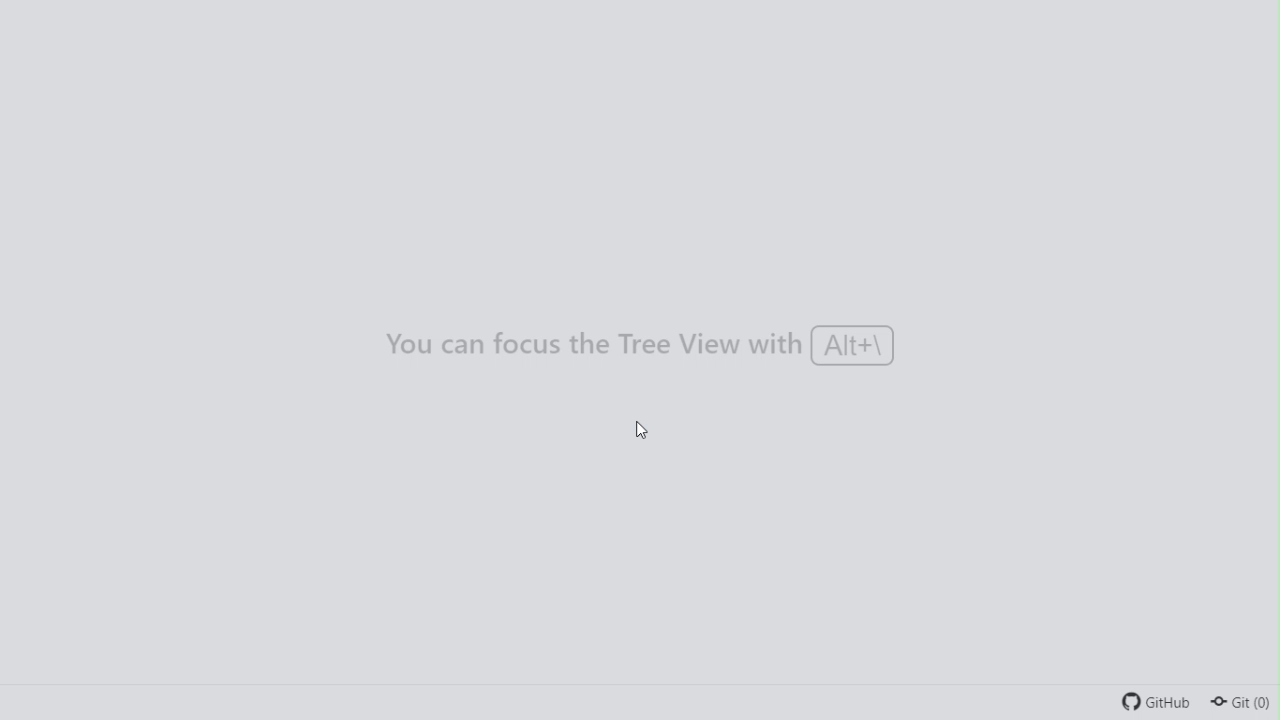  Describe the element at coordinates (1153, 701) in the screenshot. I see `github` at that location.